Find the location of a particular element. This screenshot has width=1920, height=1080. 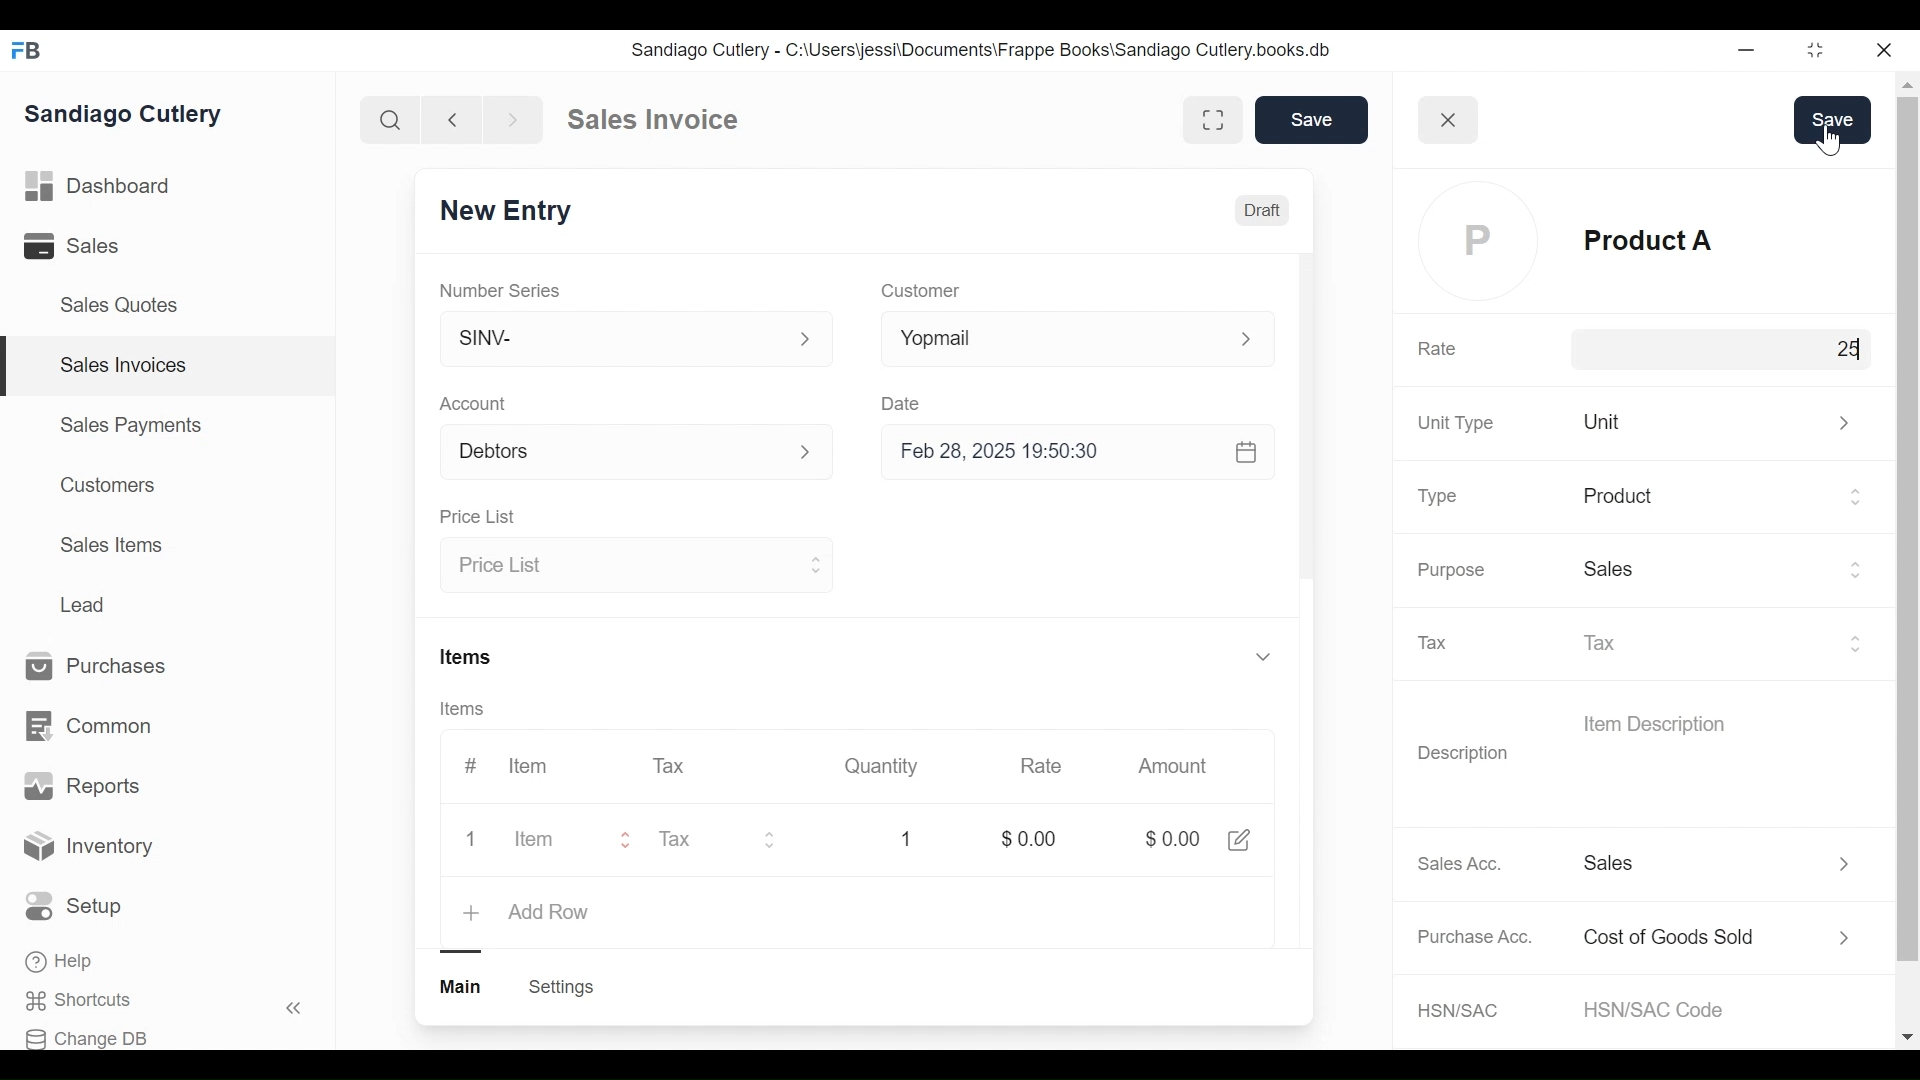

unit is located at coordinates (1723, 421).